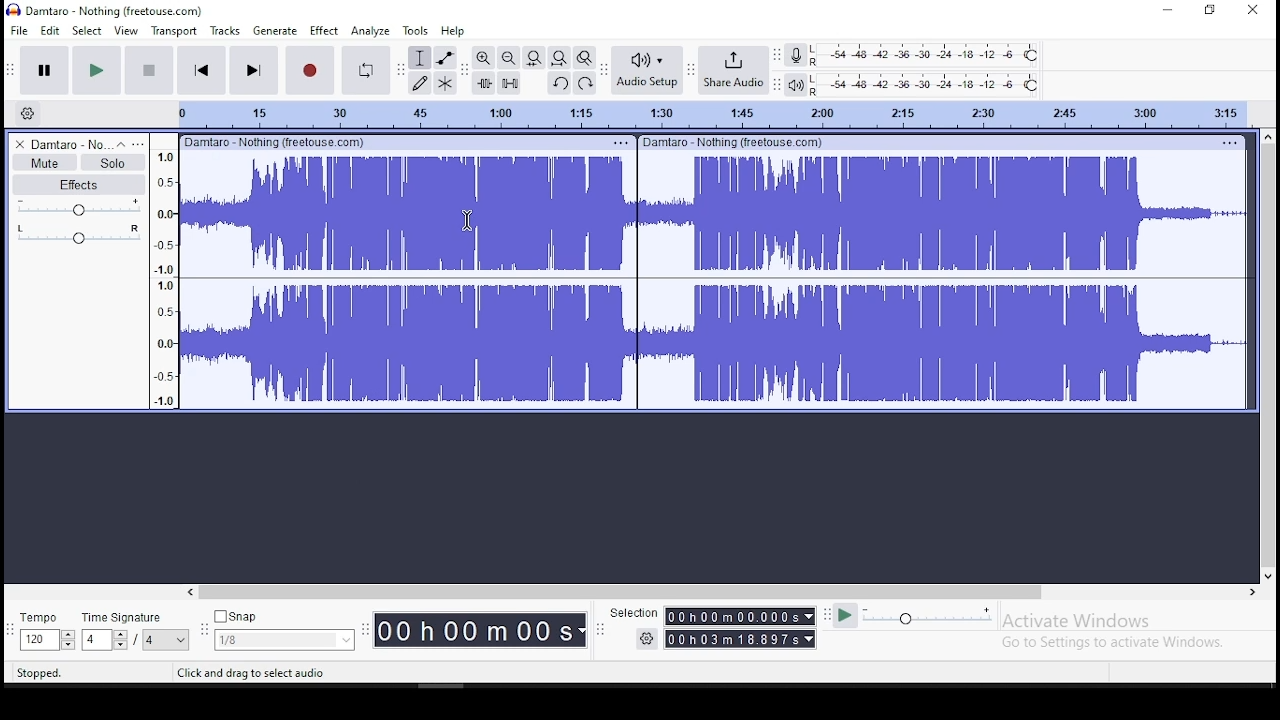 The image size is (1280, 720). What do you see at coordinates (480, 630) in the screenshot?
I see `time menu` at bounding box center [480, 630].